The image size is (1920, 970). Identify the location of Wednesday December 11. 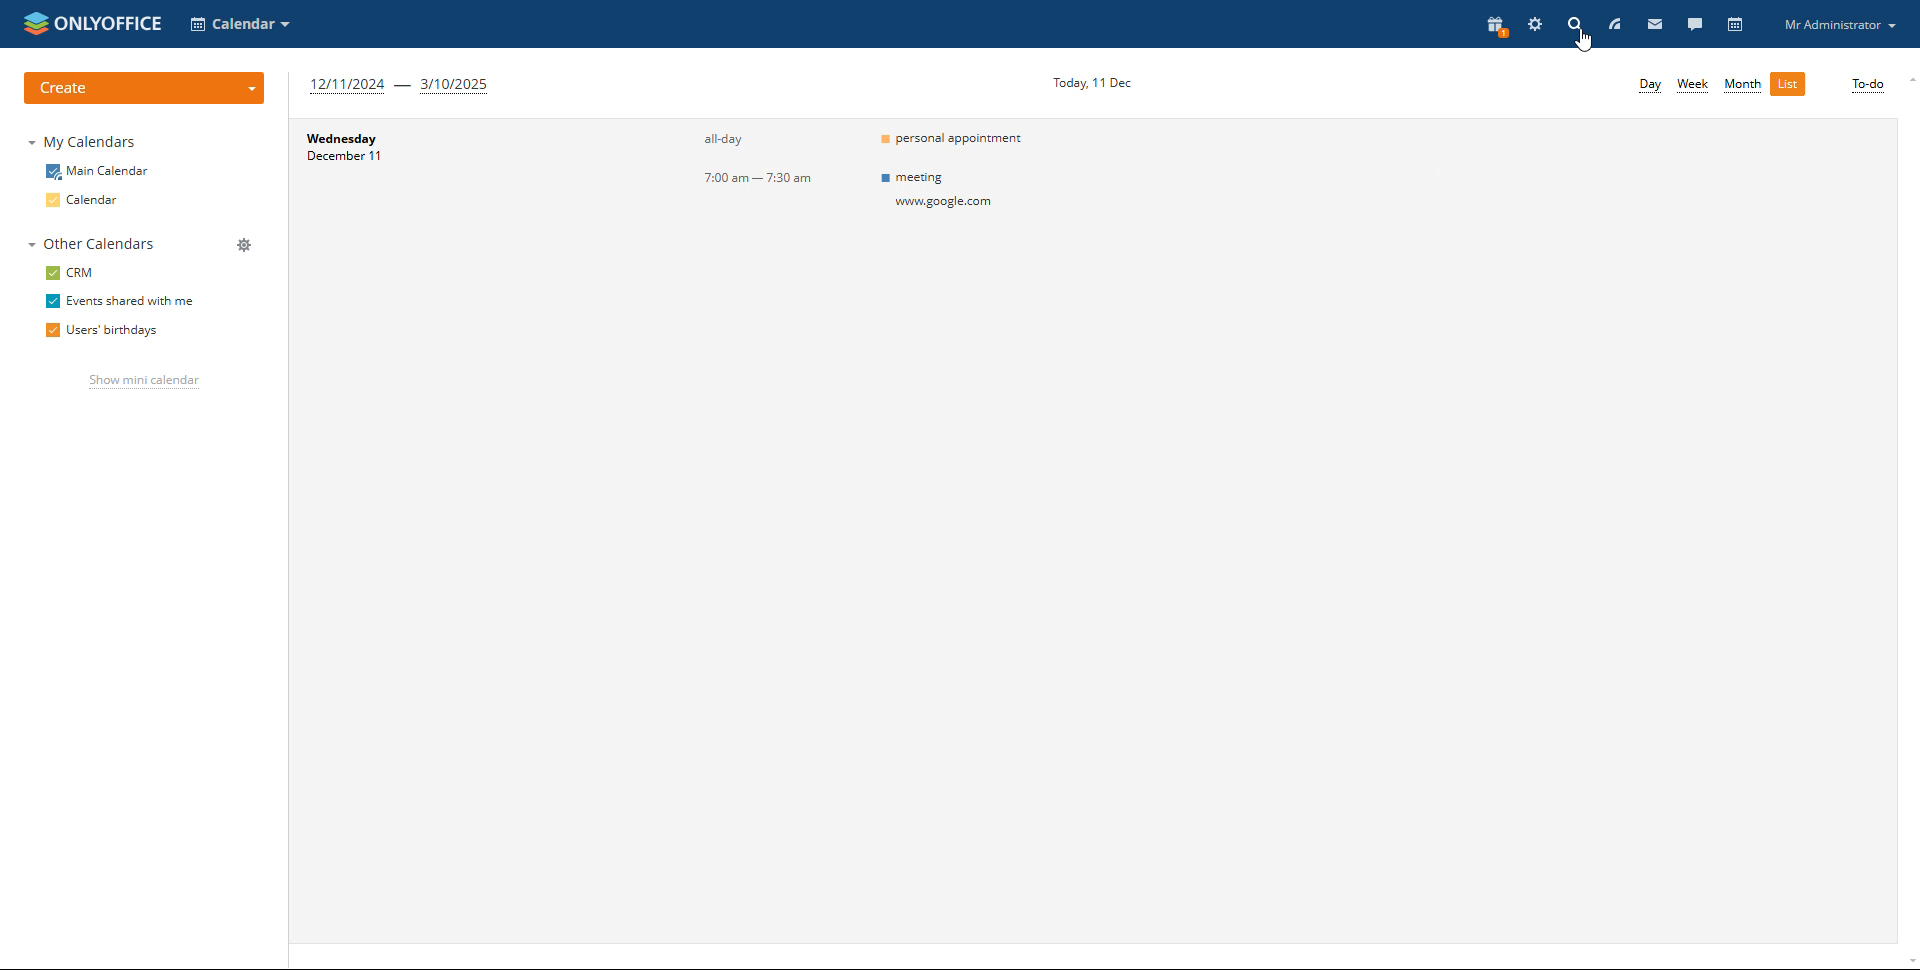
(444, 195).